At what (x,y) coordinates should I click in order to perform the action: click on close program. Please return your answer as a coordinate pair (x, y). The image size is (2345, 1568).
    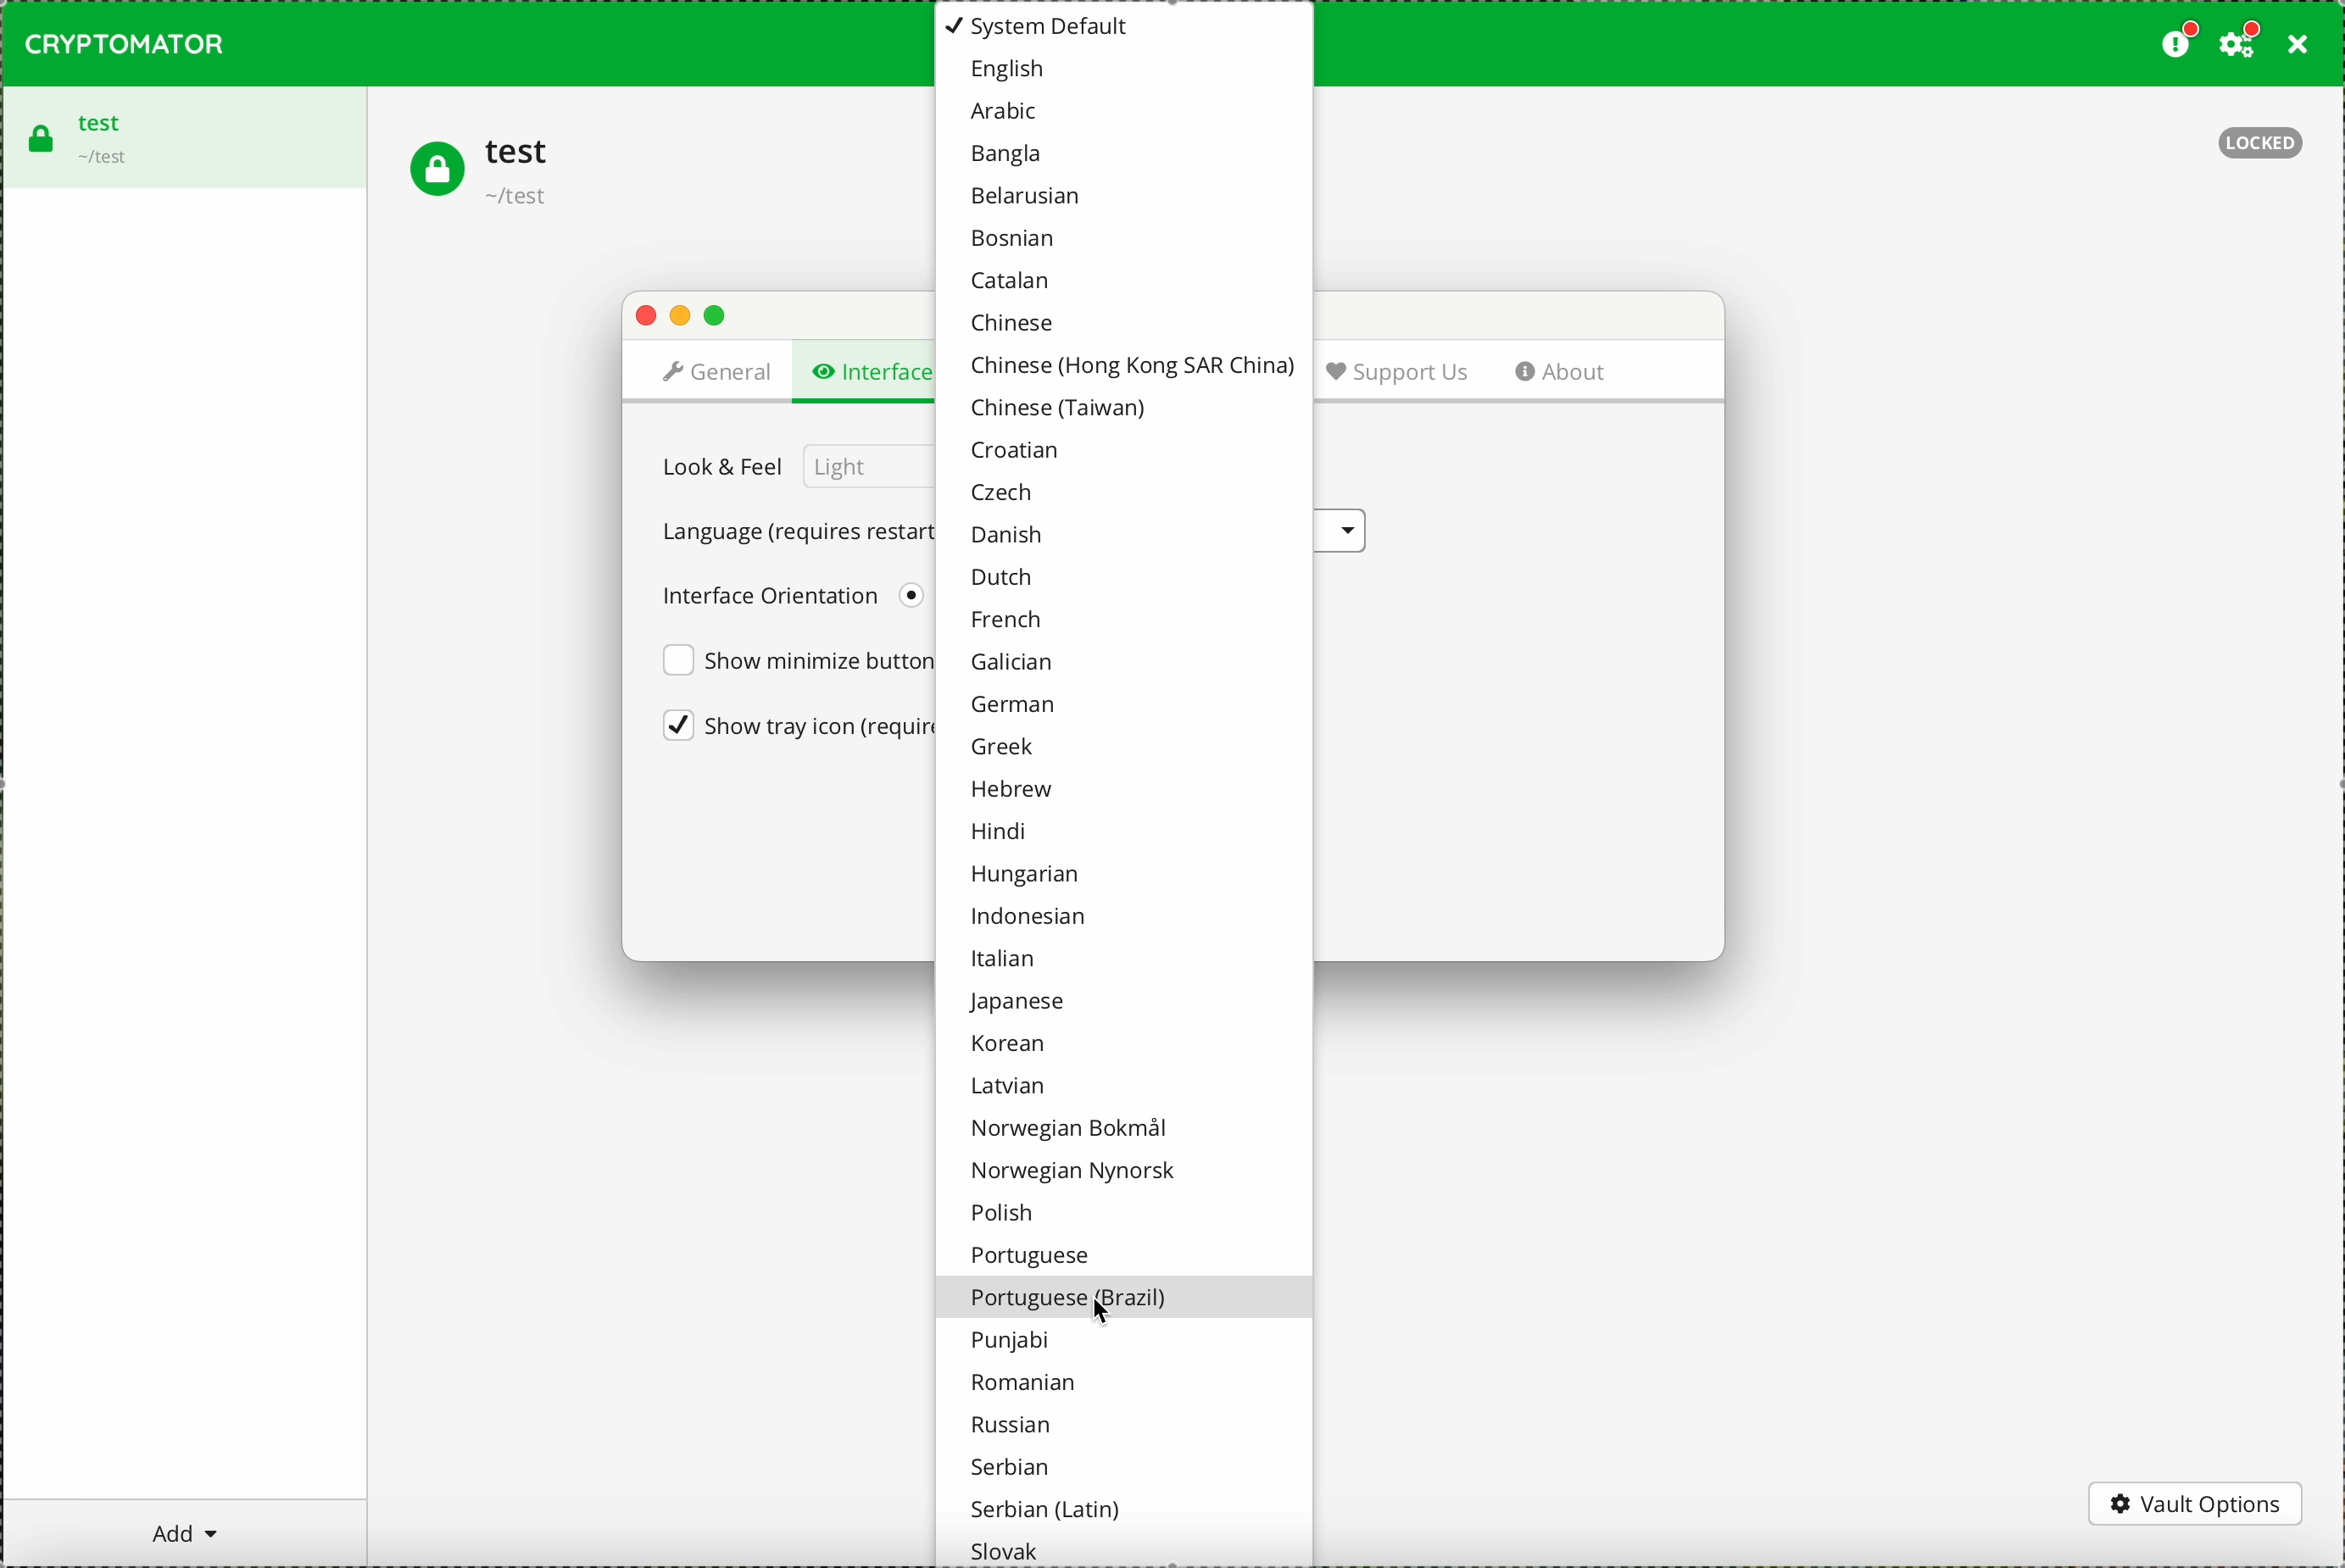
    Looking at the image, I should click on (2295, 48).